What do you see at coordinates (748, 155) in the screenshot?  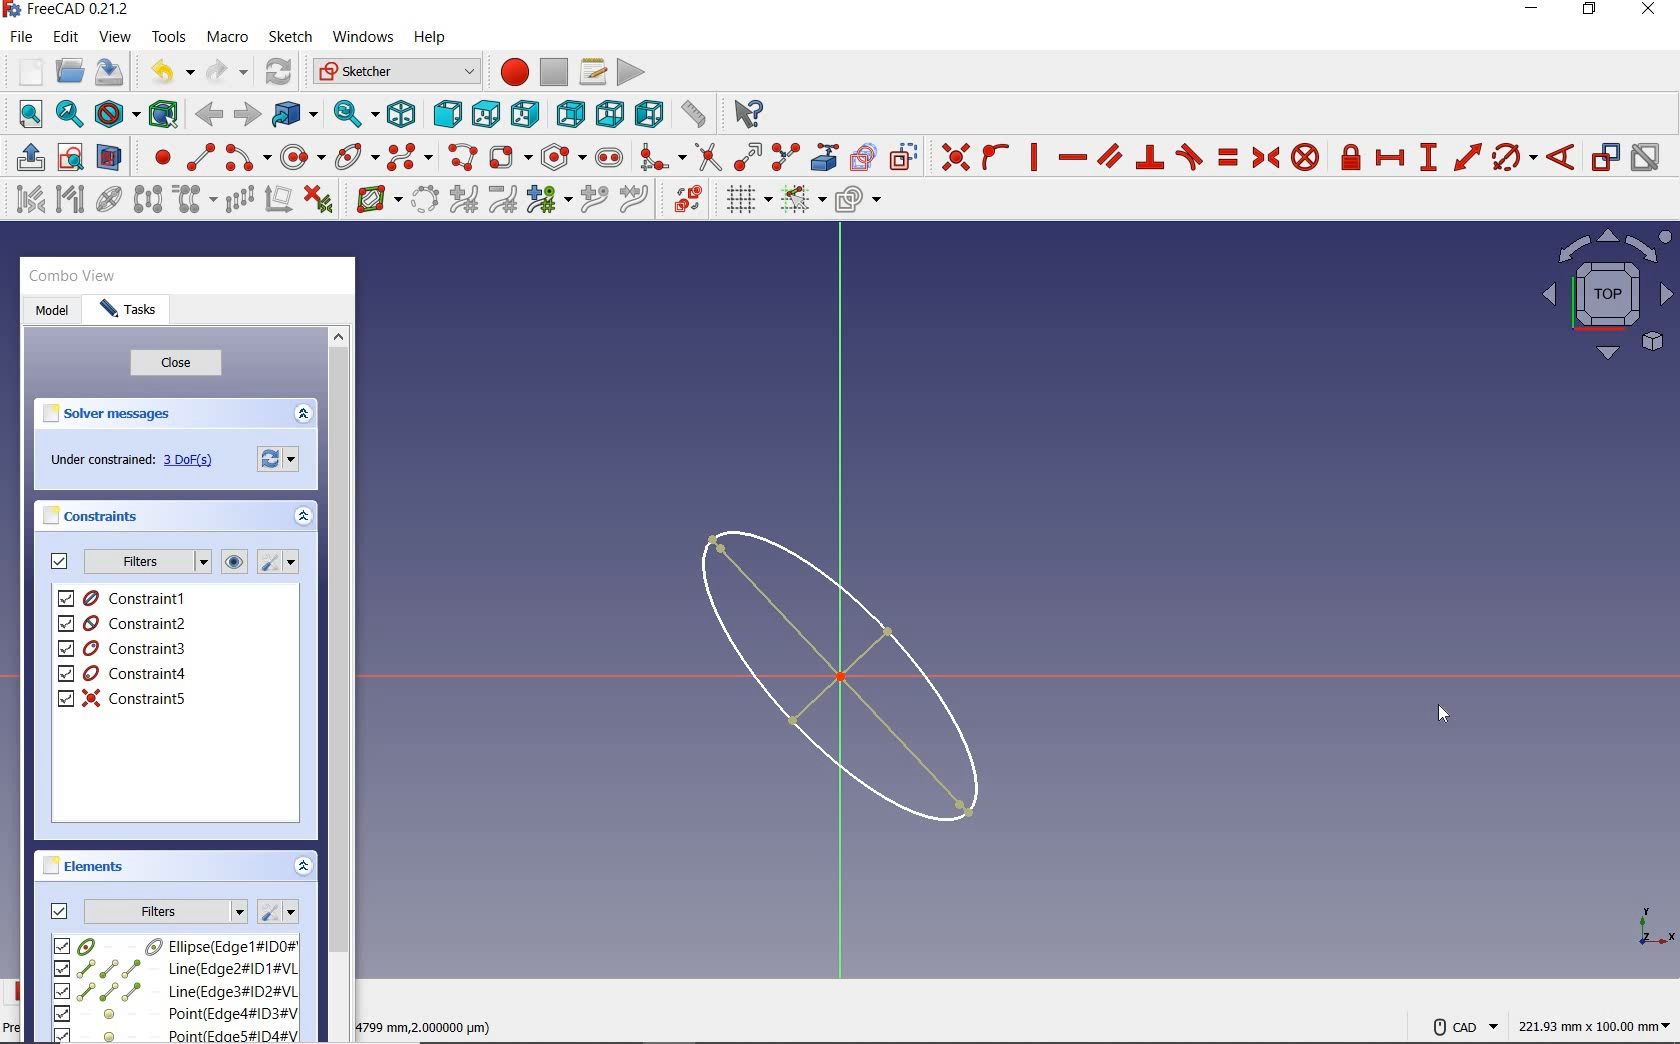 I see `extend edge` at bounding box center [748, 155].